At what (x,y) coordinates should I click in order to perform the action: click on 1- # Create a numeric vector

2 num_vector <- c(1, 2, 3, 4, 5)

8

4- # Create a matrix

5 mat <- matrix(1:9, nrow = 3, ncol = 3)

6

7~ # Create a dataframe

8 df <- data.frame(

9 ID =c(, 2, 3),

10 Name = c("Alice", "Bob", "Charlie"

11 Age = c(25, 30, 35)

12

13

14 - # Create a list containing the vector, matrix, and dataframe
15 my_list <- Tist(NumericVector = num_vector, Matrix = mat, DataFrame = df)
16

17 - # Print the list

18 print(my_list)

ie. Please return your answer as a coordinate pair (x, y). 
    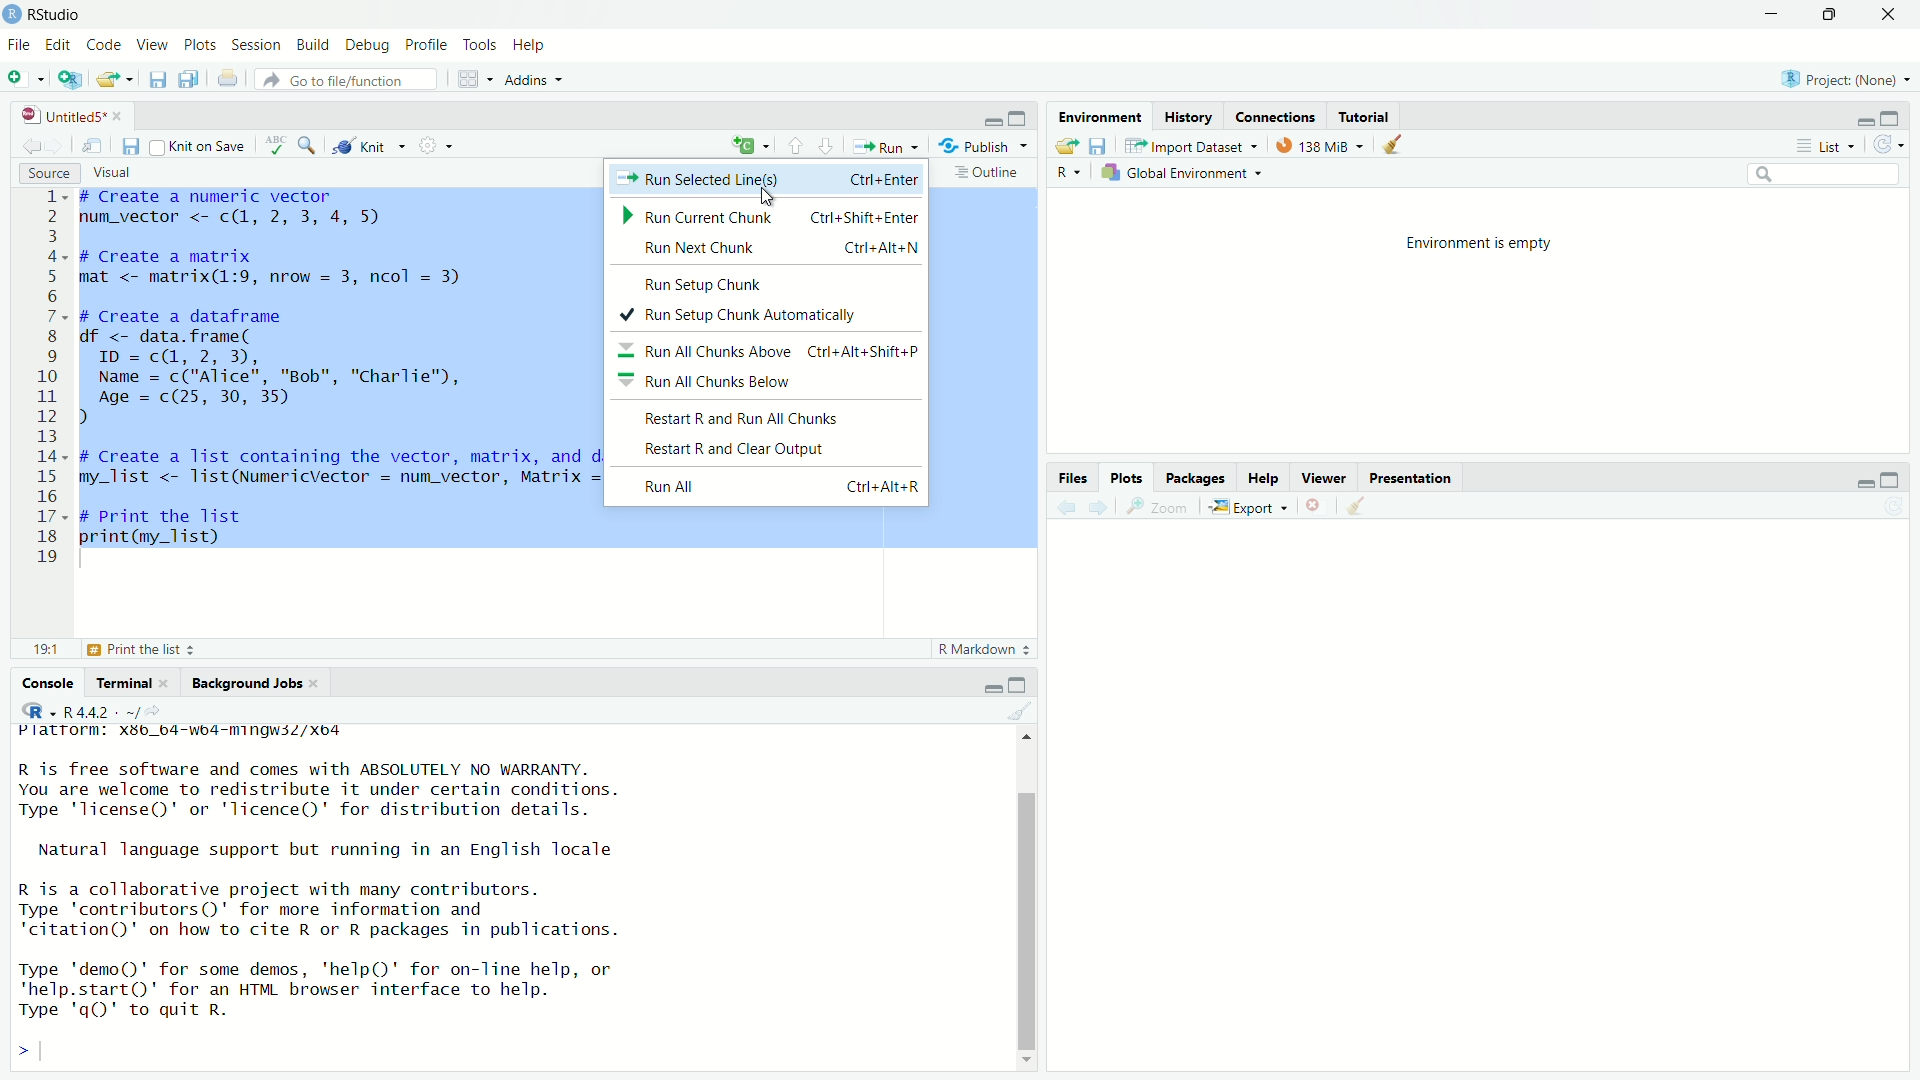
    Looking at the image, I should click on (322, 378).